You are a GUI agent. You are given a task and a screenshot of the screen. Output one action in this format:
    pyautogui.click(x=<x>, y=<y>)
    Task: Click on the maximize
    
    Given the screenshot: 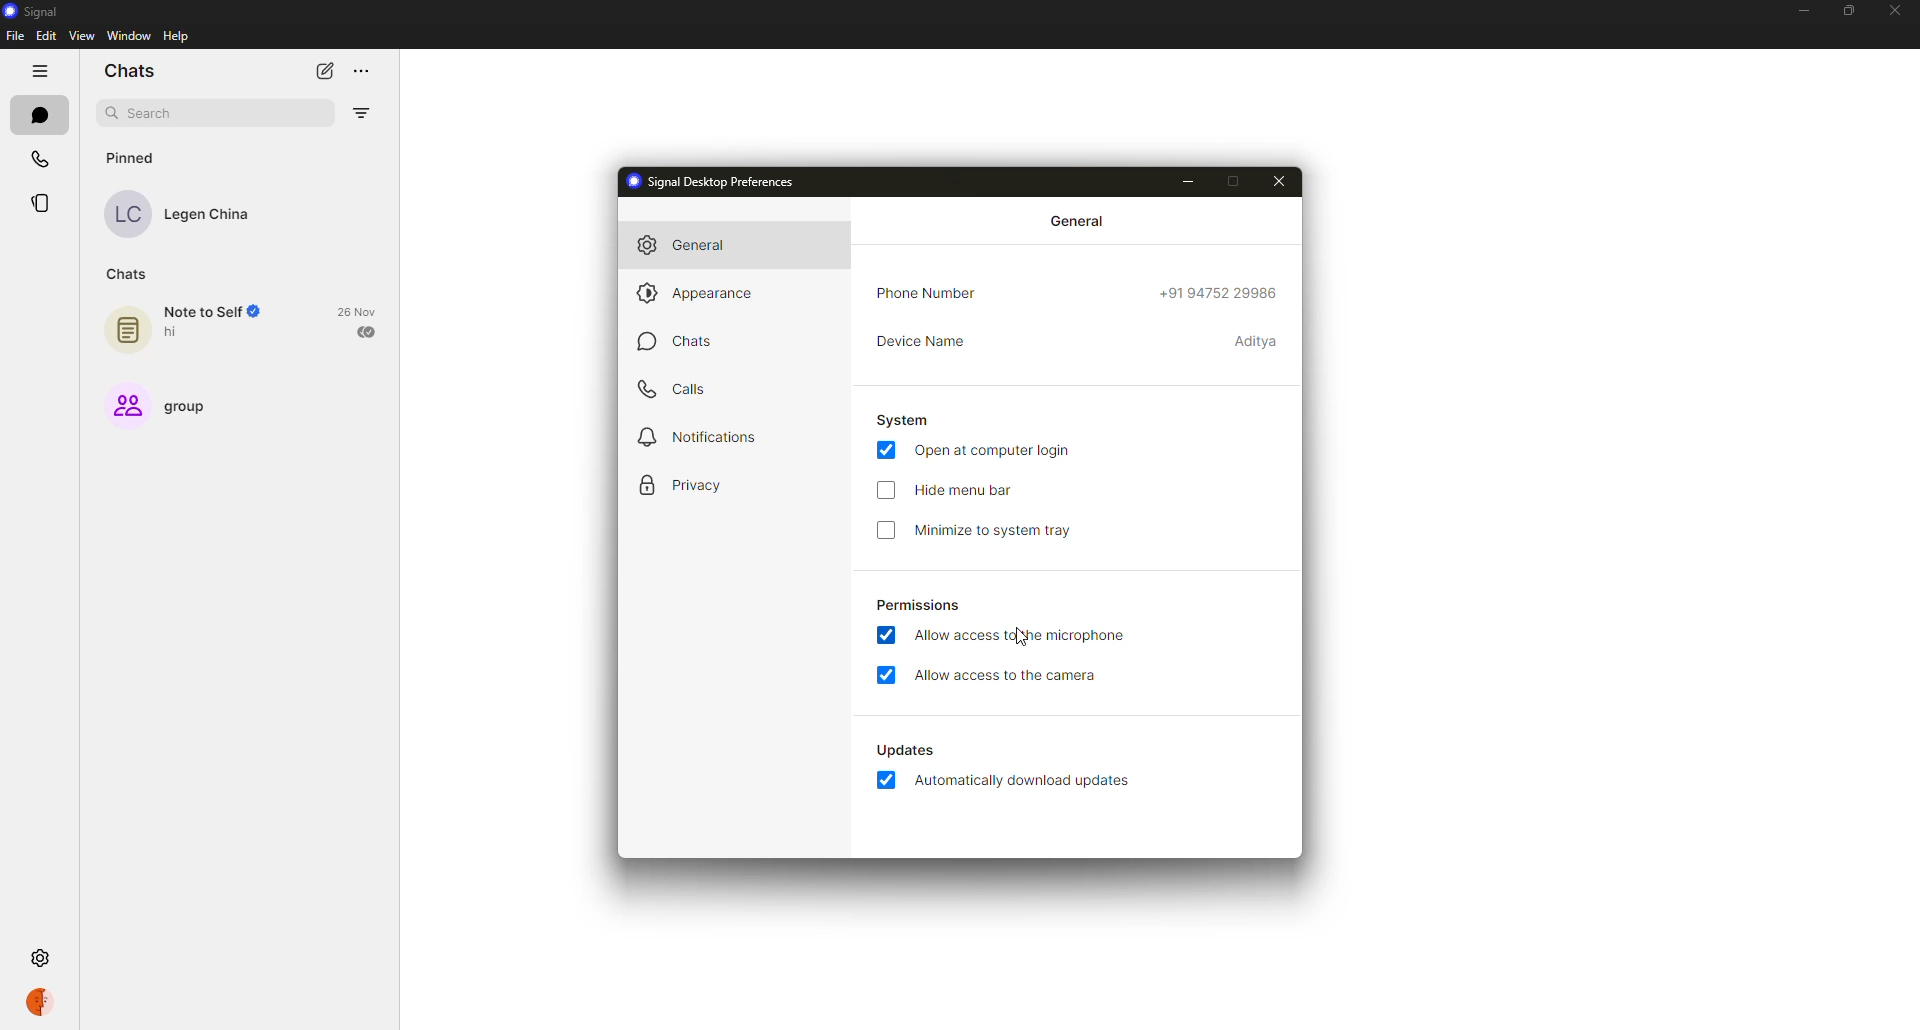 What is the action you would take?
    pyautogui.click(x=1846, y=13)
    